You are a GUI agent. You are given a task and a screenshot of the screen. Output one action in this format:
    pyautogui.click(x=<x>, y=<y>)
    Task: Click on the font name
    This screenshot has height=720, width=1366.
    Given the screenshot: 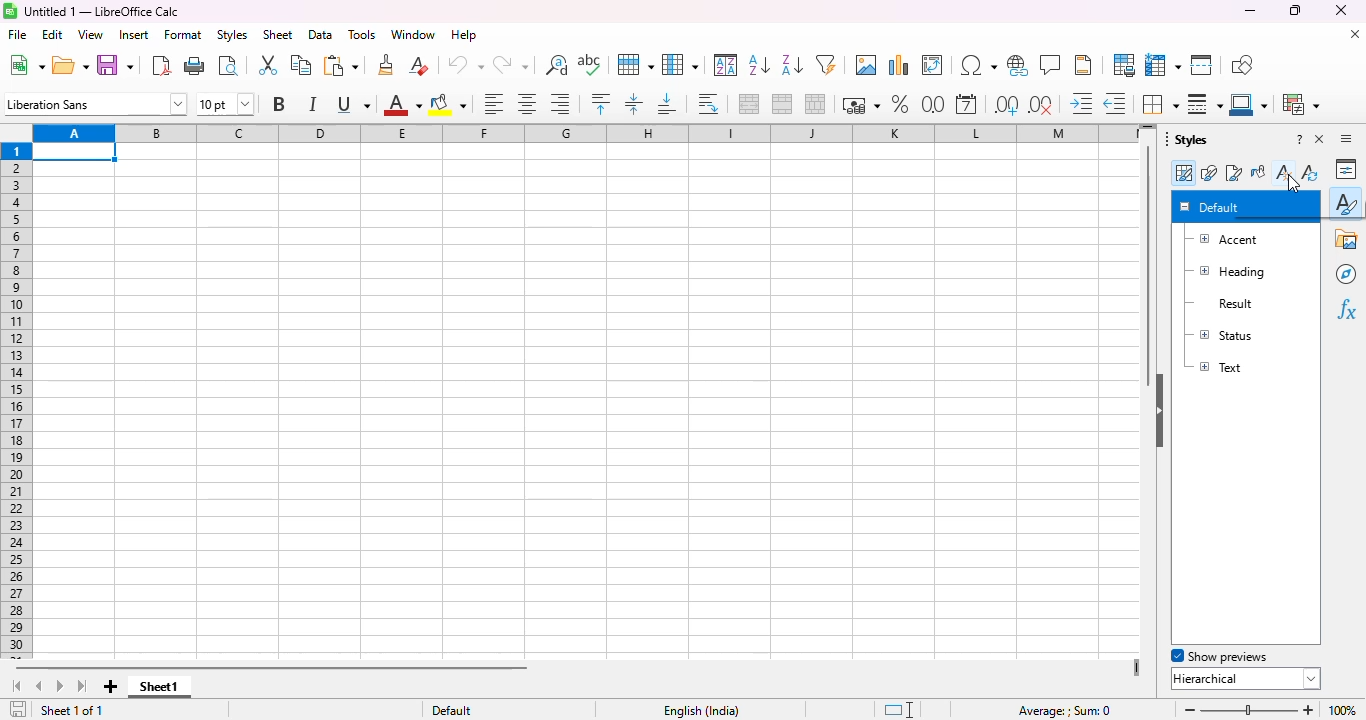 What is the action you would take?
    pyautogui.click(x=96, y=104)
    